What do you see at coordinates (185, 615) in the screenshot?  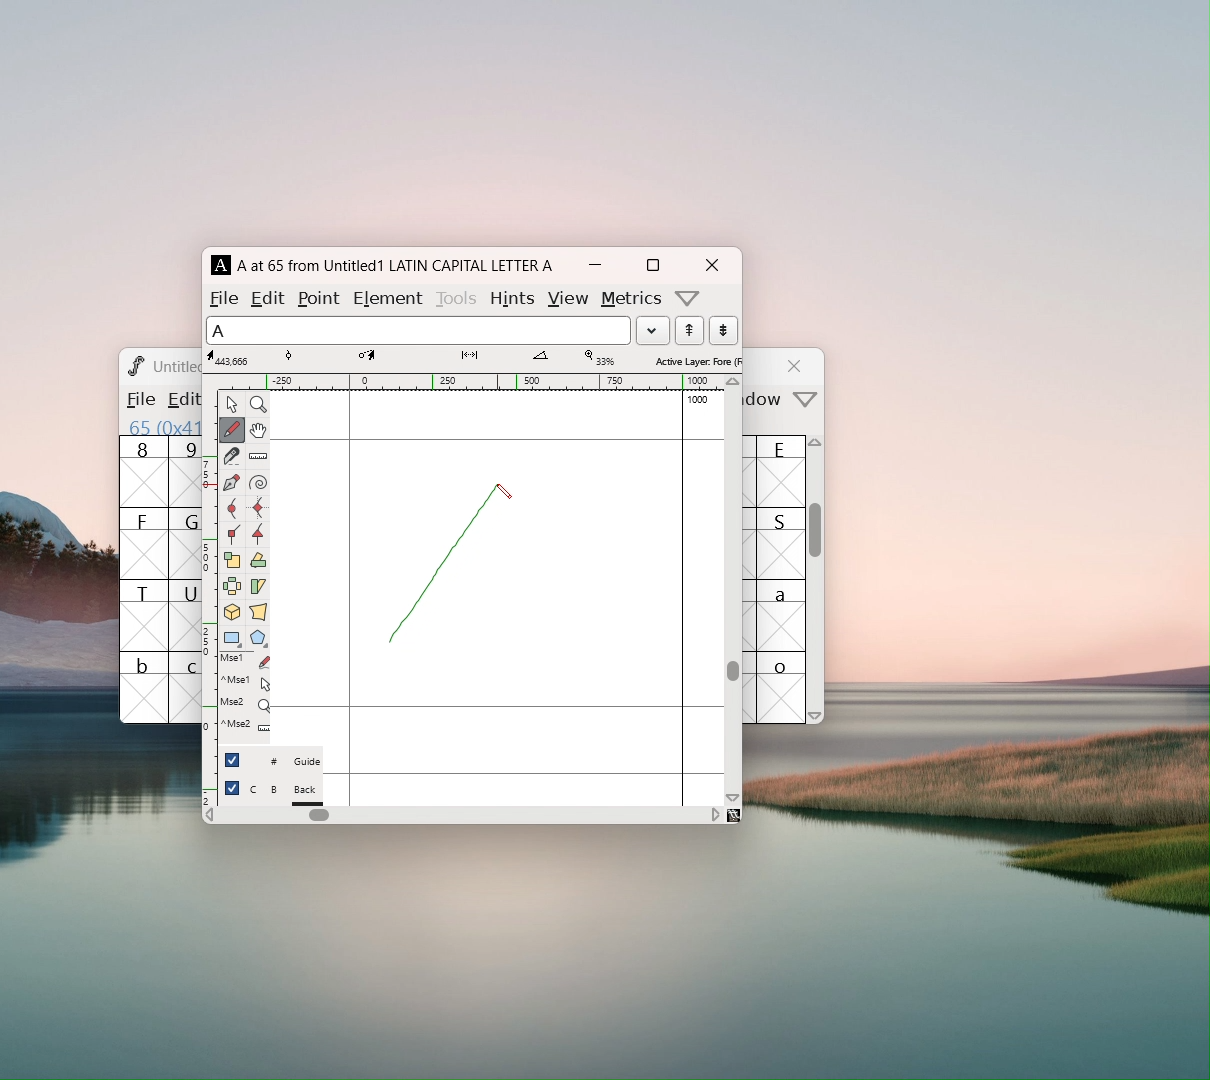 I see `U` at bounding box center [185, 615].